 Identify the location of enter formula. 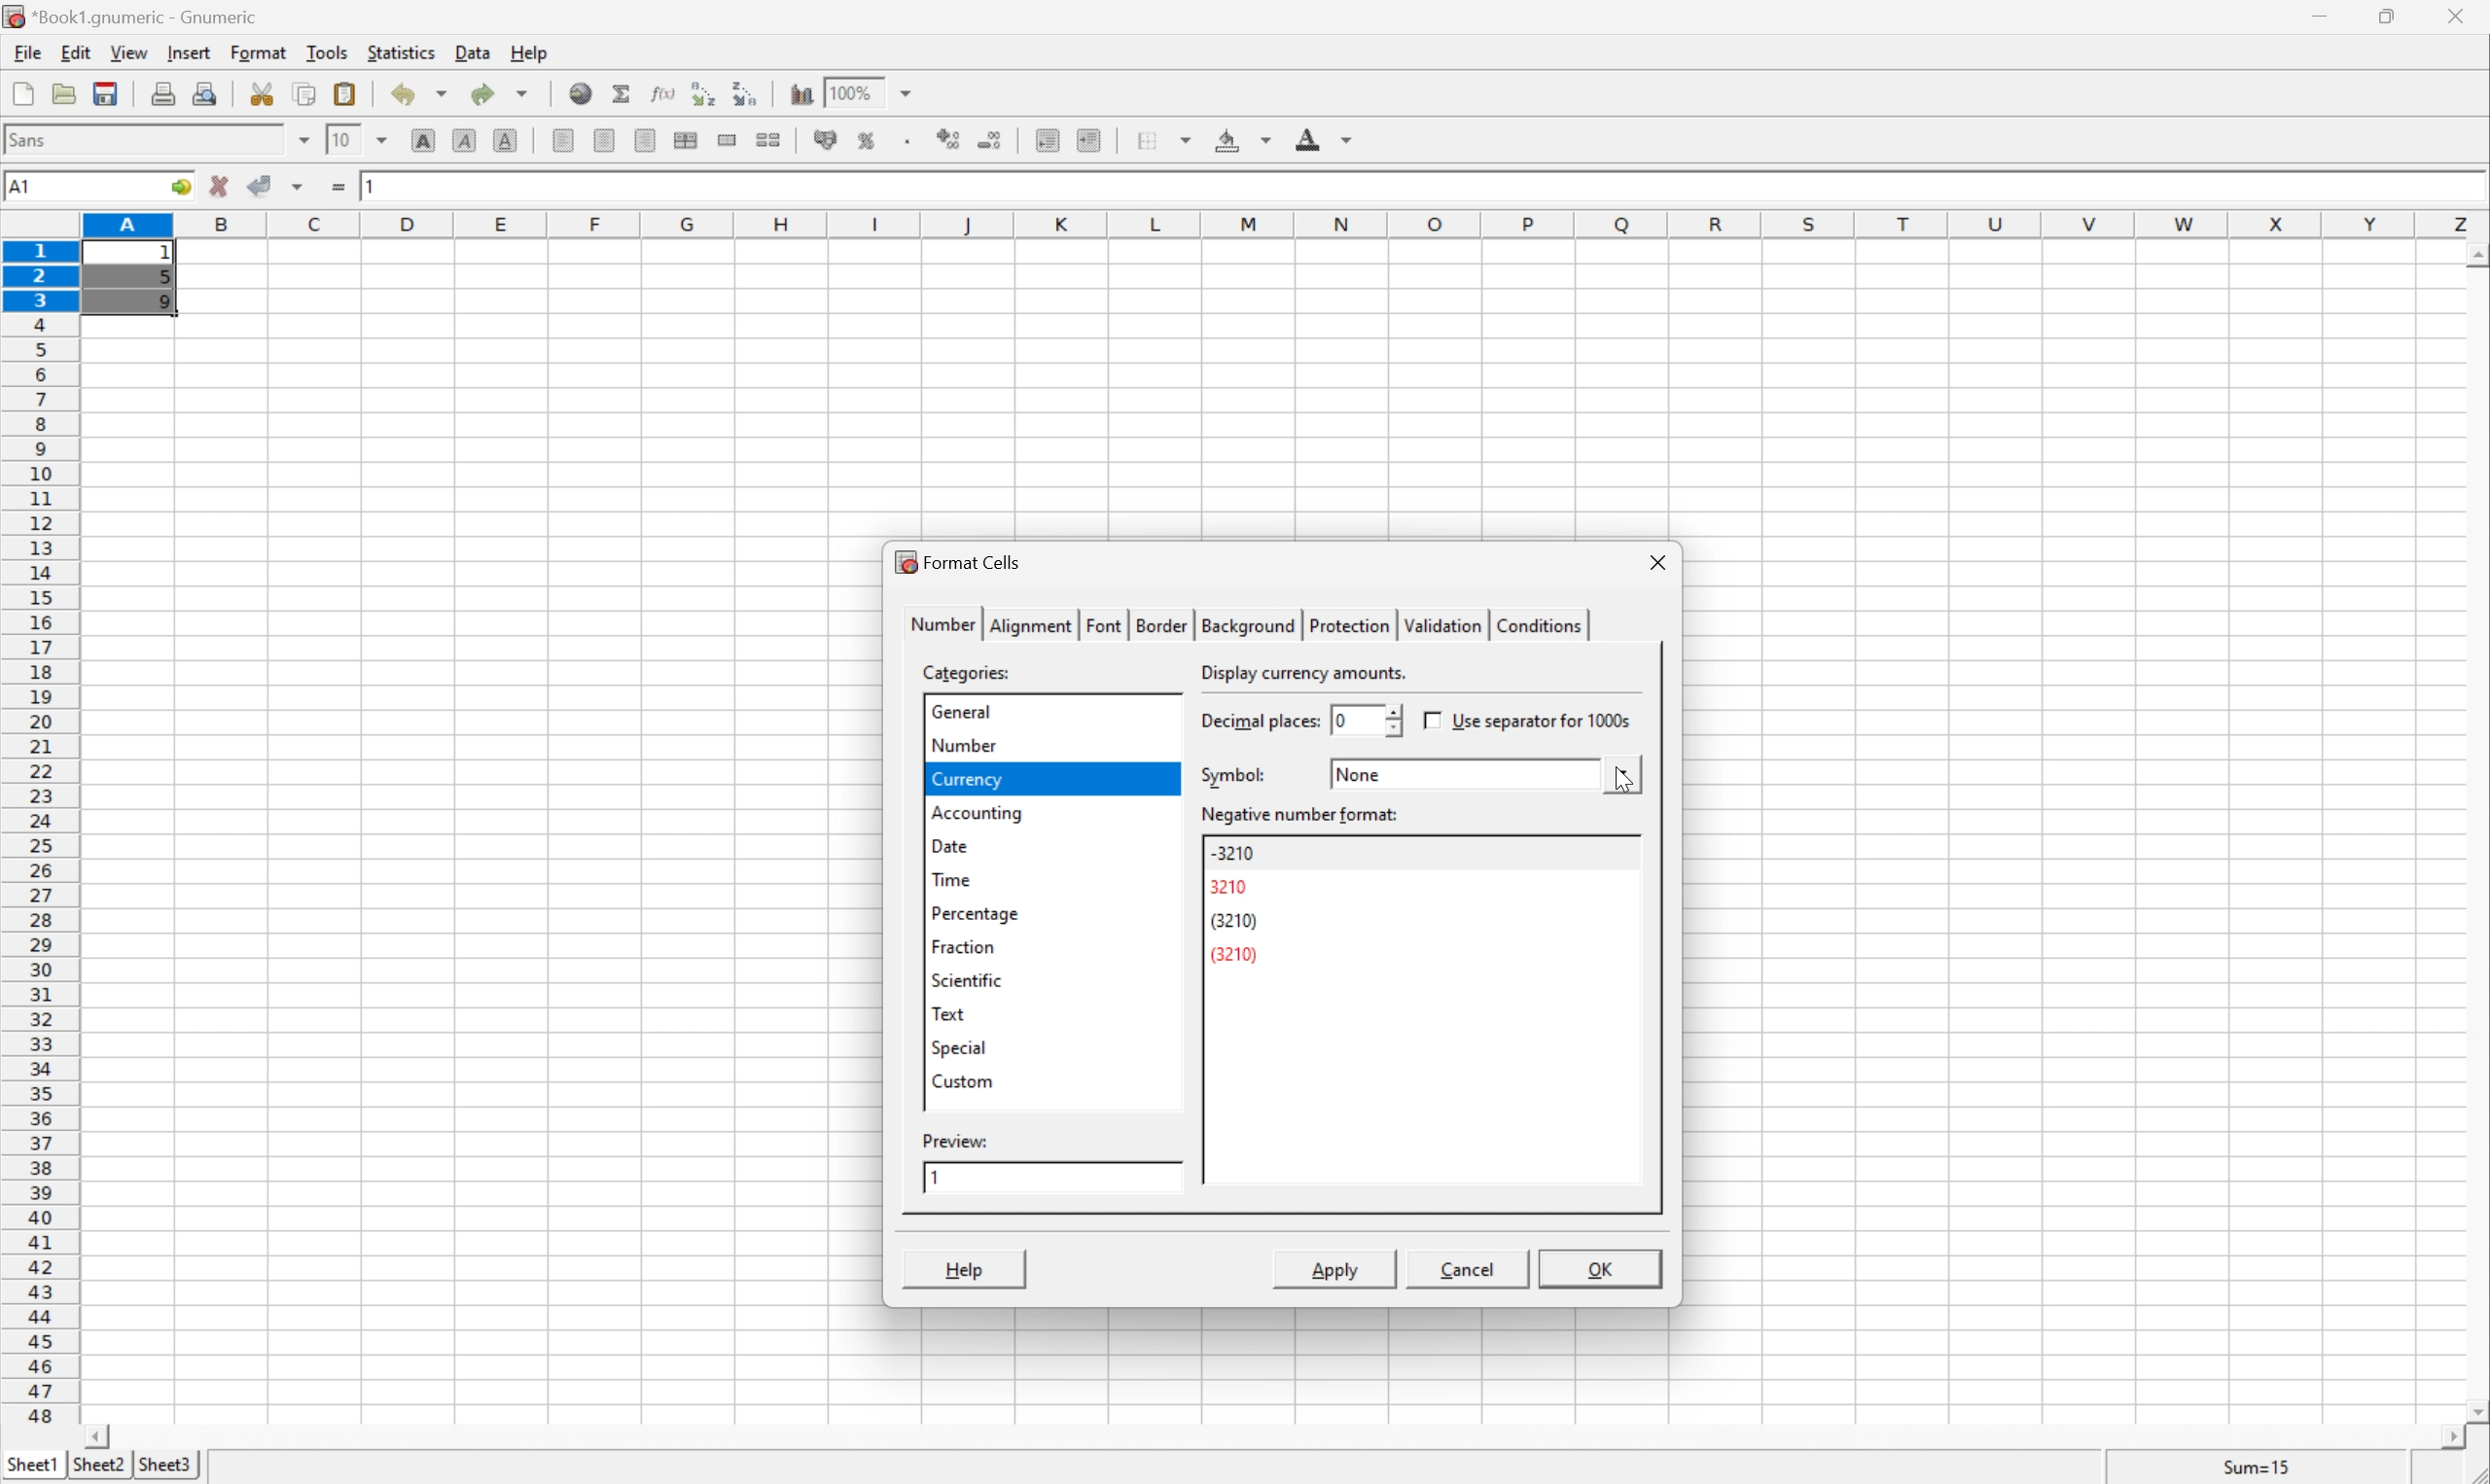
(339, 187).